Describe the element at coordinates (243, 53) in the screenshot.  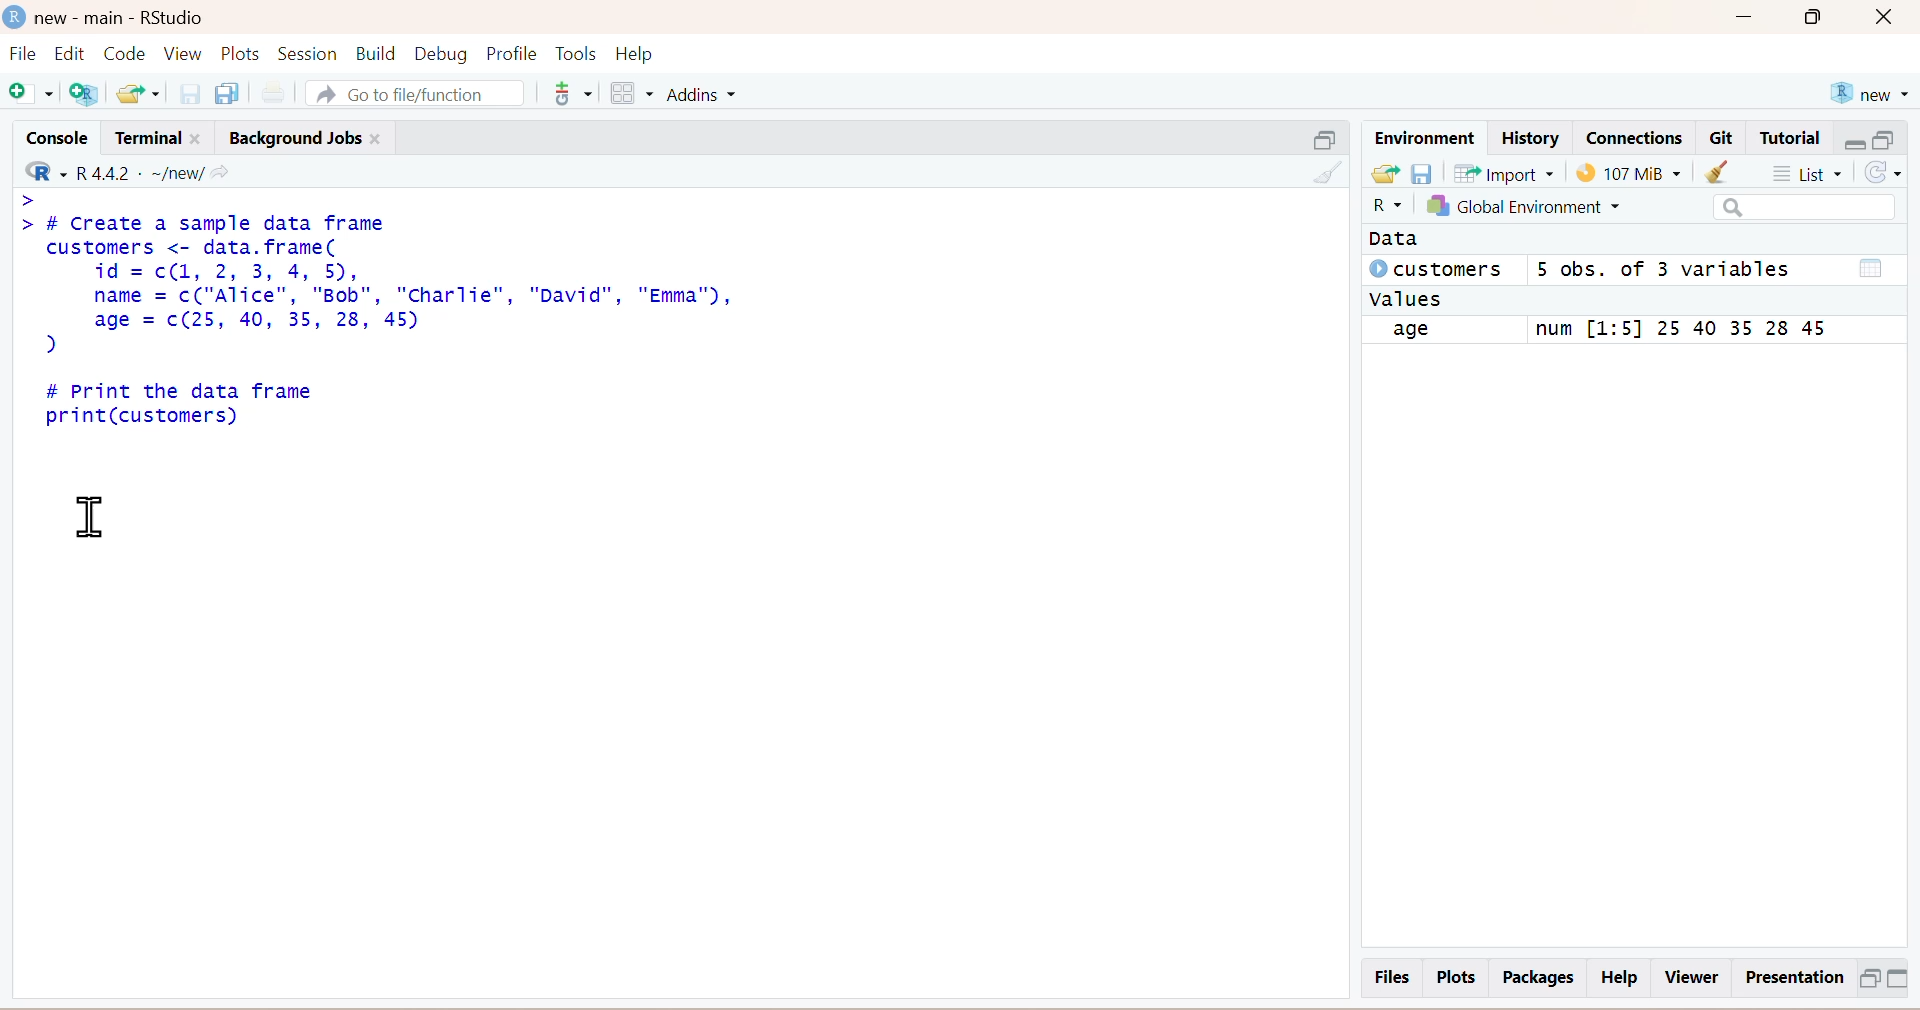
I see `Plots` at that location.